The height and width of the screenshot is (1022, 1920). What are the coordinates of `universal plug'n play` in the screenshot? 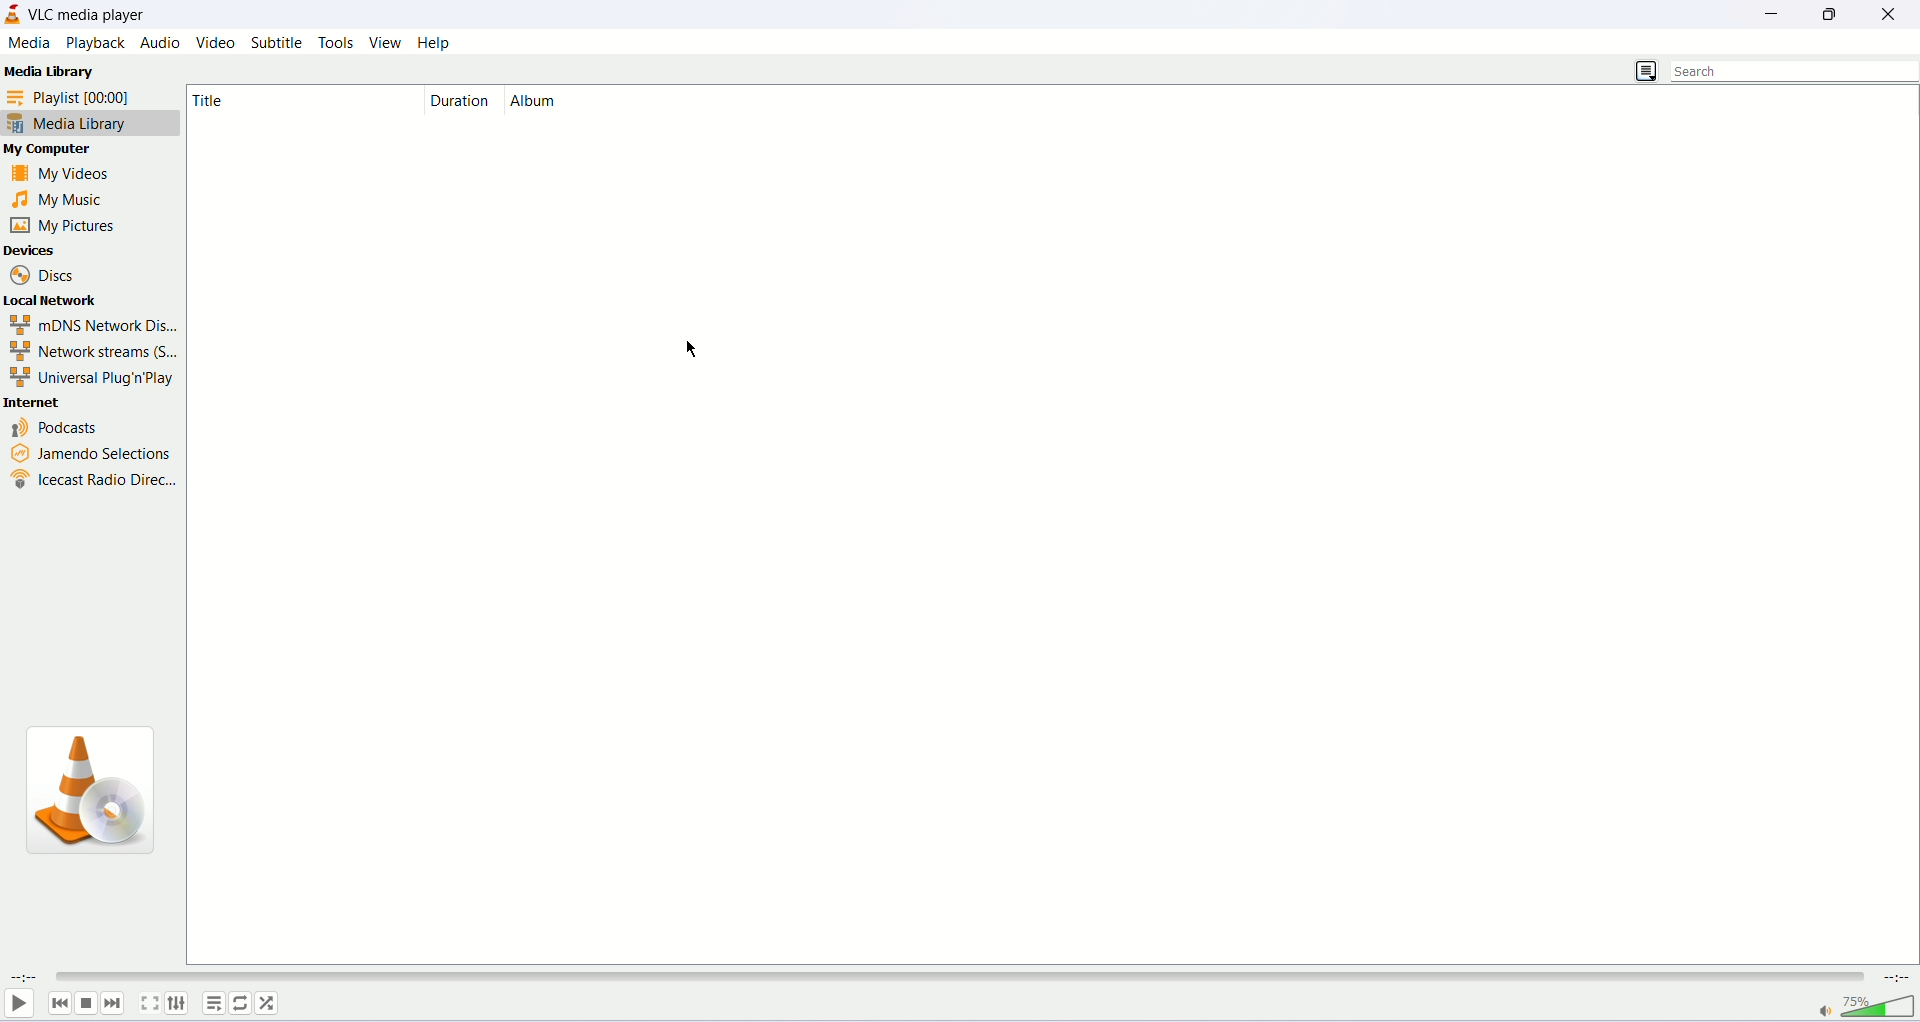 It's located at (87, 376).